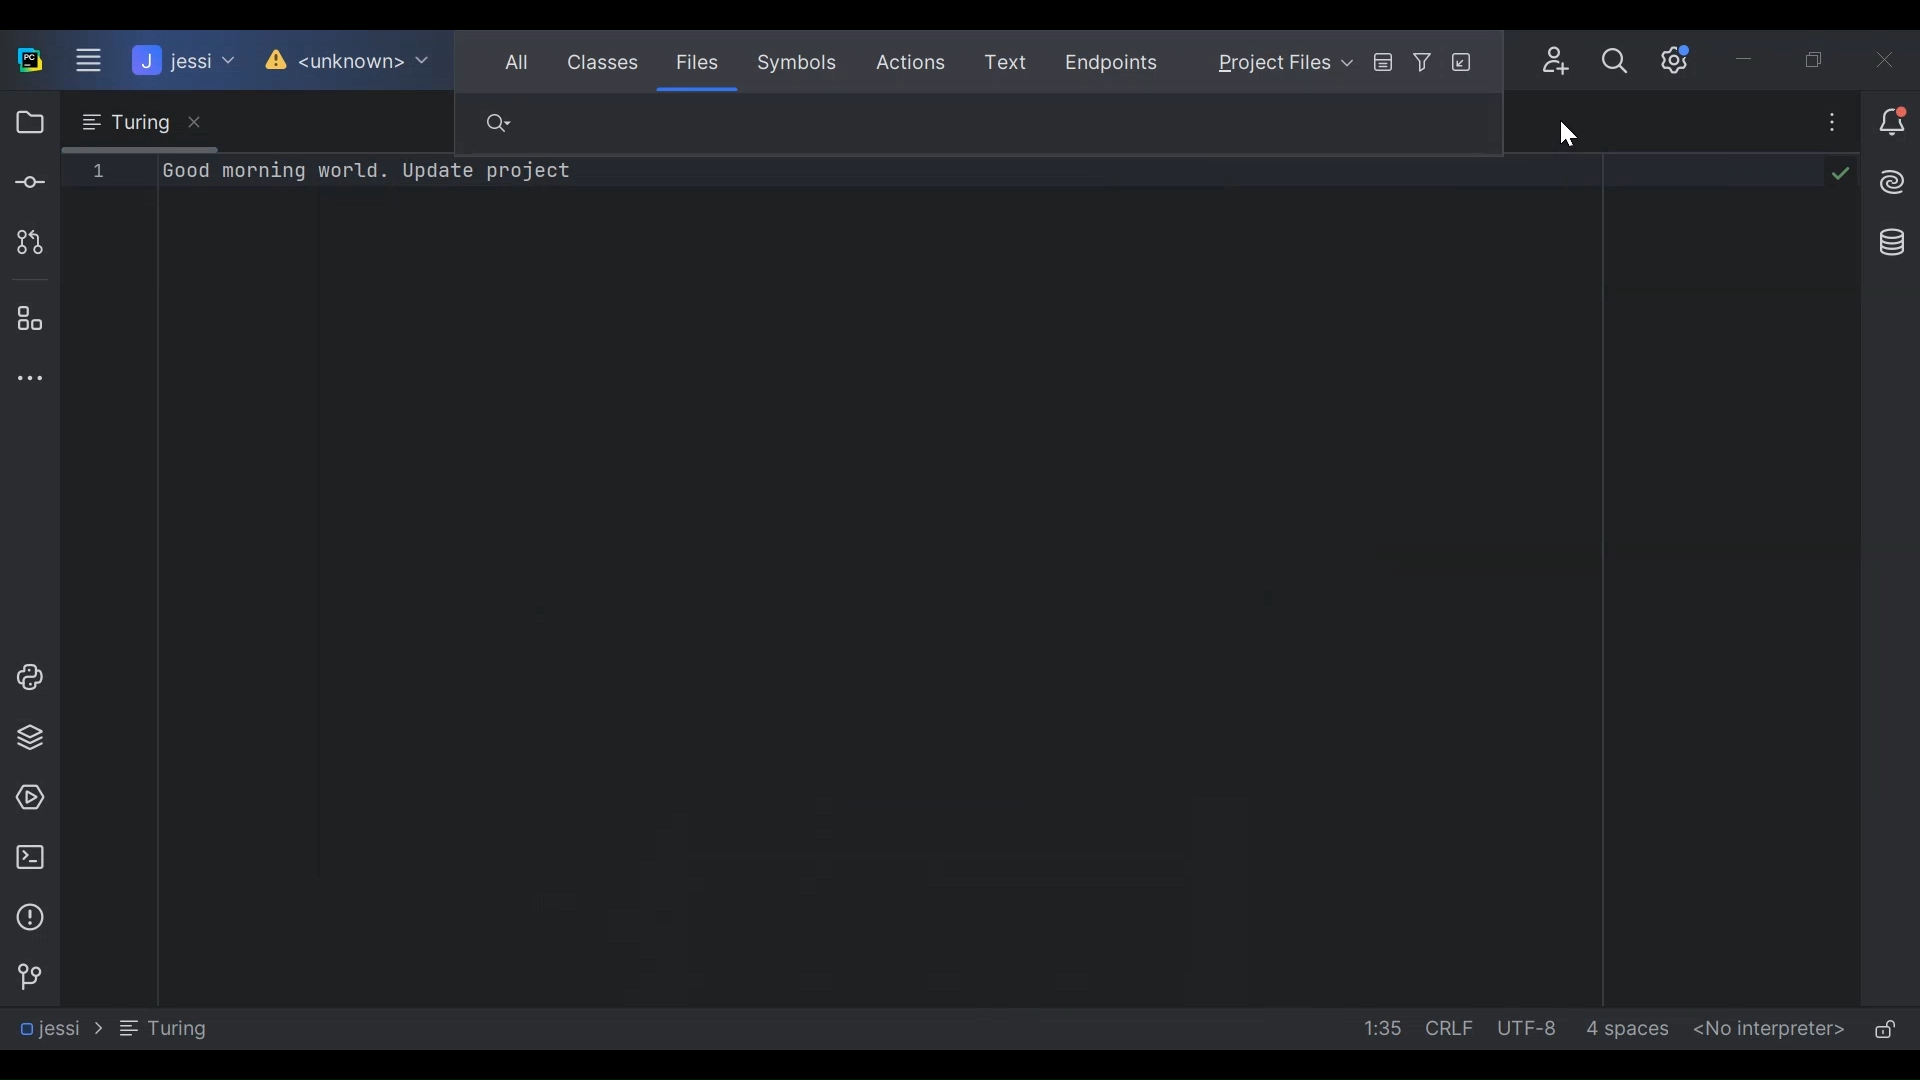 The height and width of the screenshot is (1080, 1920). Describe the element at coordinates (1624, 62) in the screenshot. I see `Search` at that location.